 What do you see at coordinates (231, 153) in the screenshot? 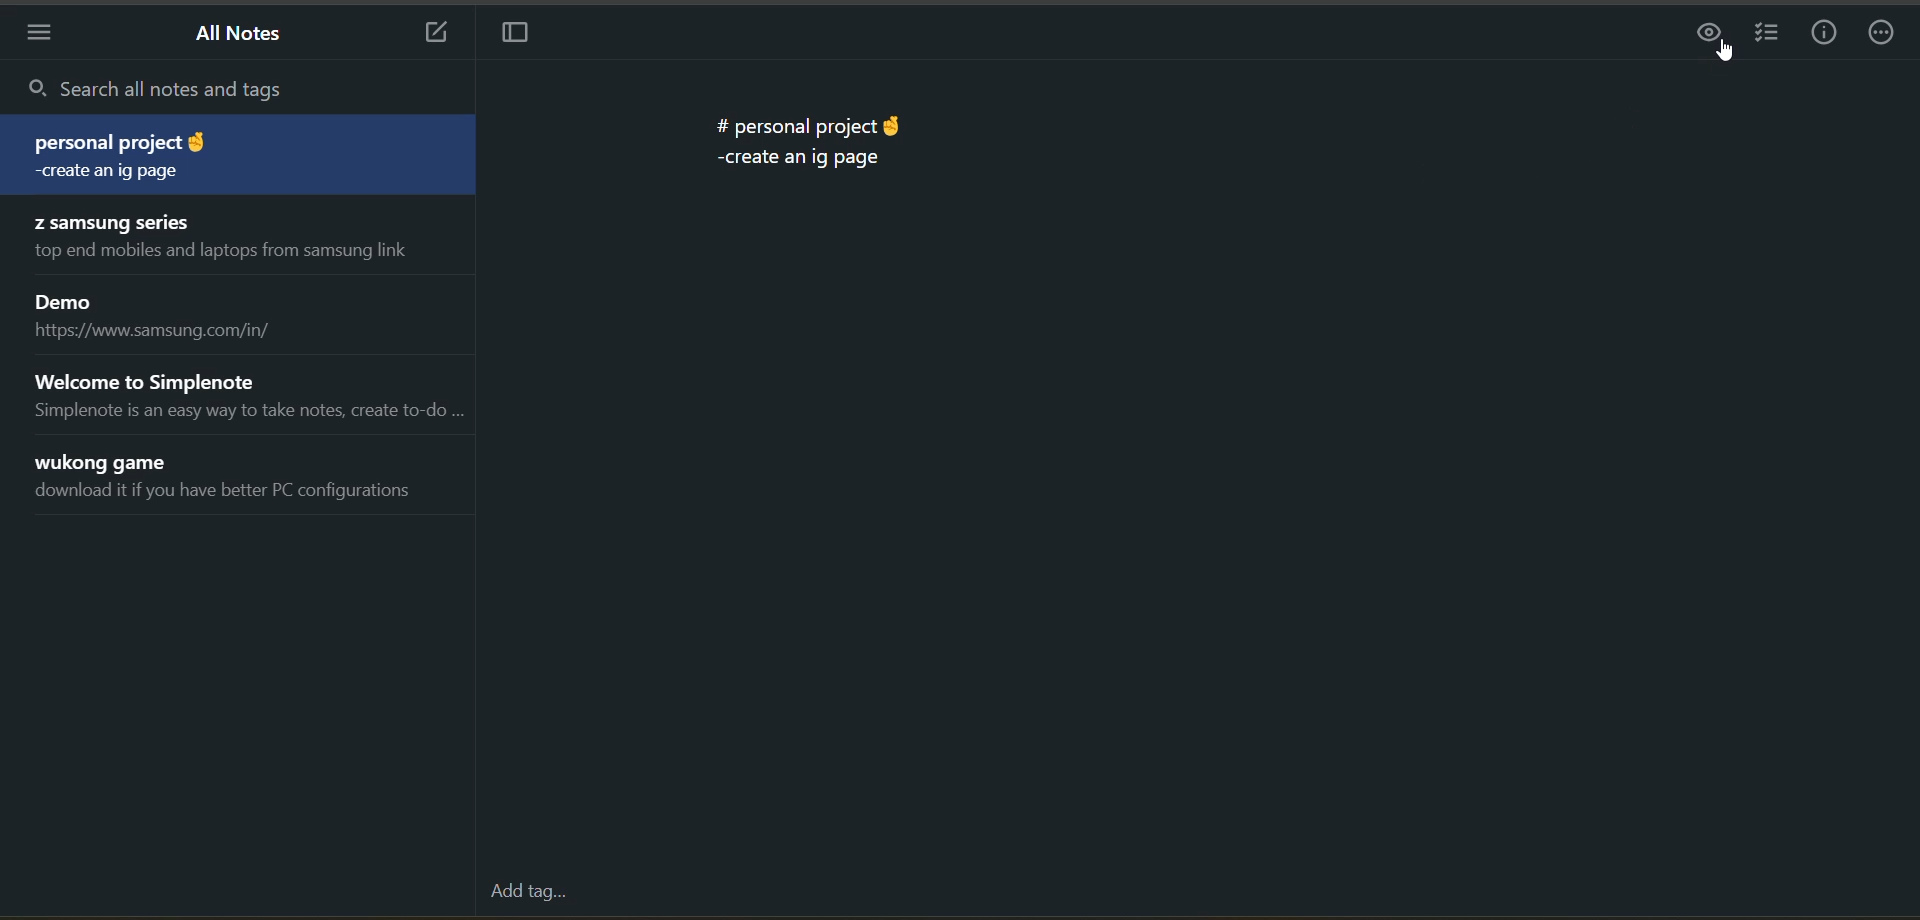
I see `note title and preview` at bounding box center [231, 153].